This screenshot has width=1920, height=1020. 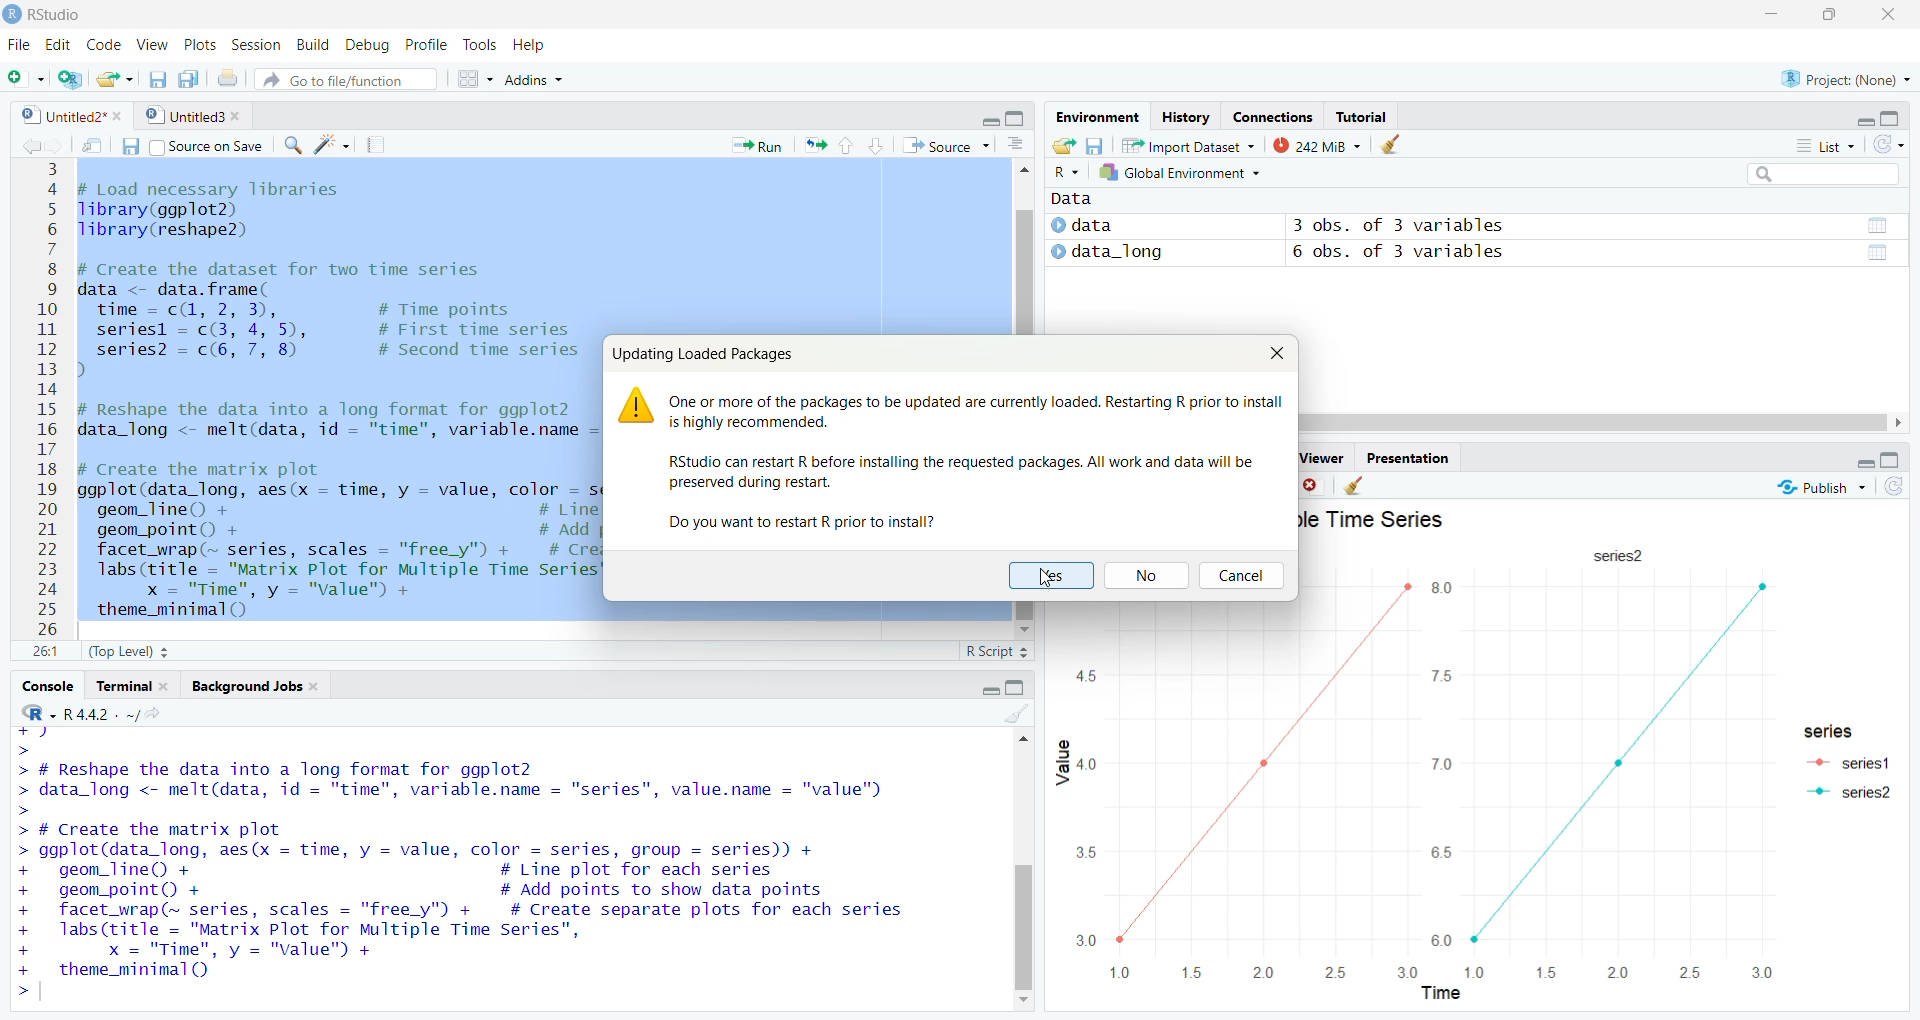 I want to click on Run, so click(x=759, y=145).